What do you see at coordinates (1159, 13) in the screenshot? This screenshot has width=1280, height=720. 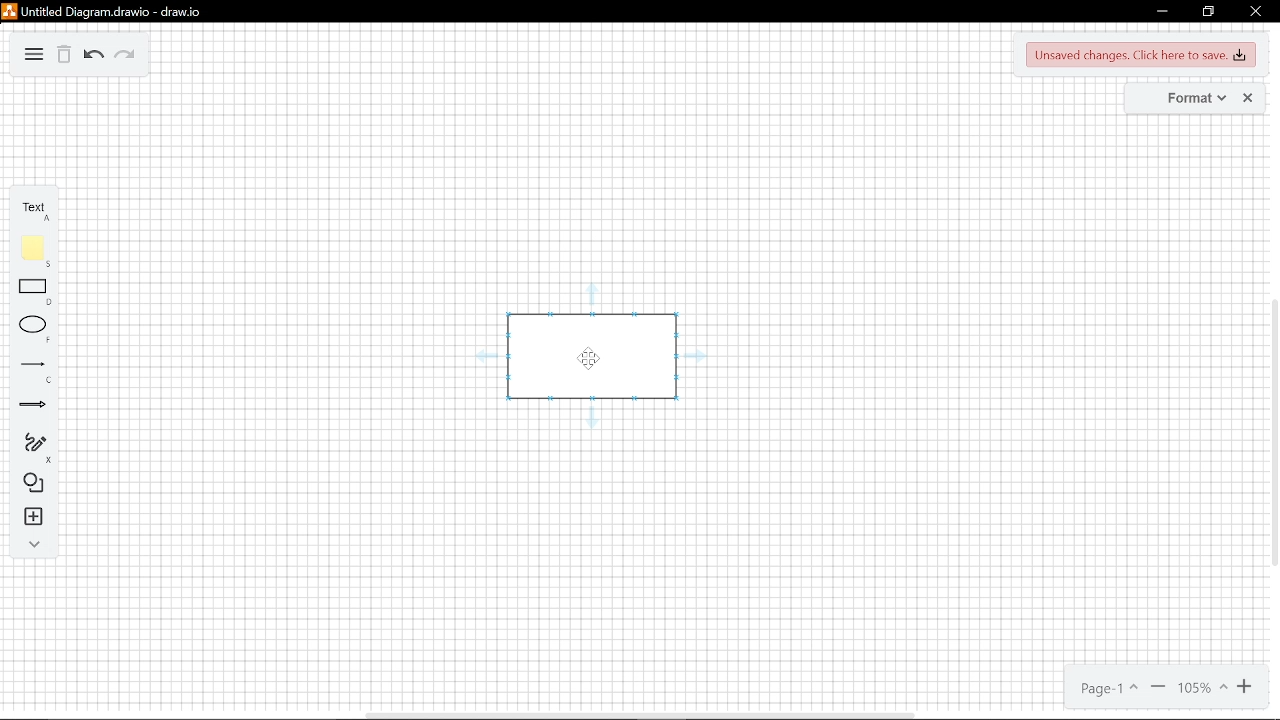 I see `minimize` at bounding box center [1159, 13].